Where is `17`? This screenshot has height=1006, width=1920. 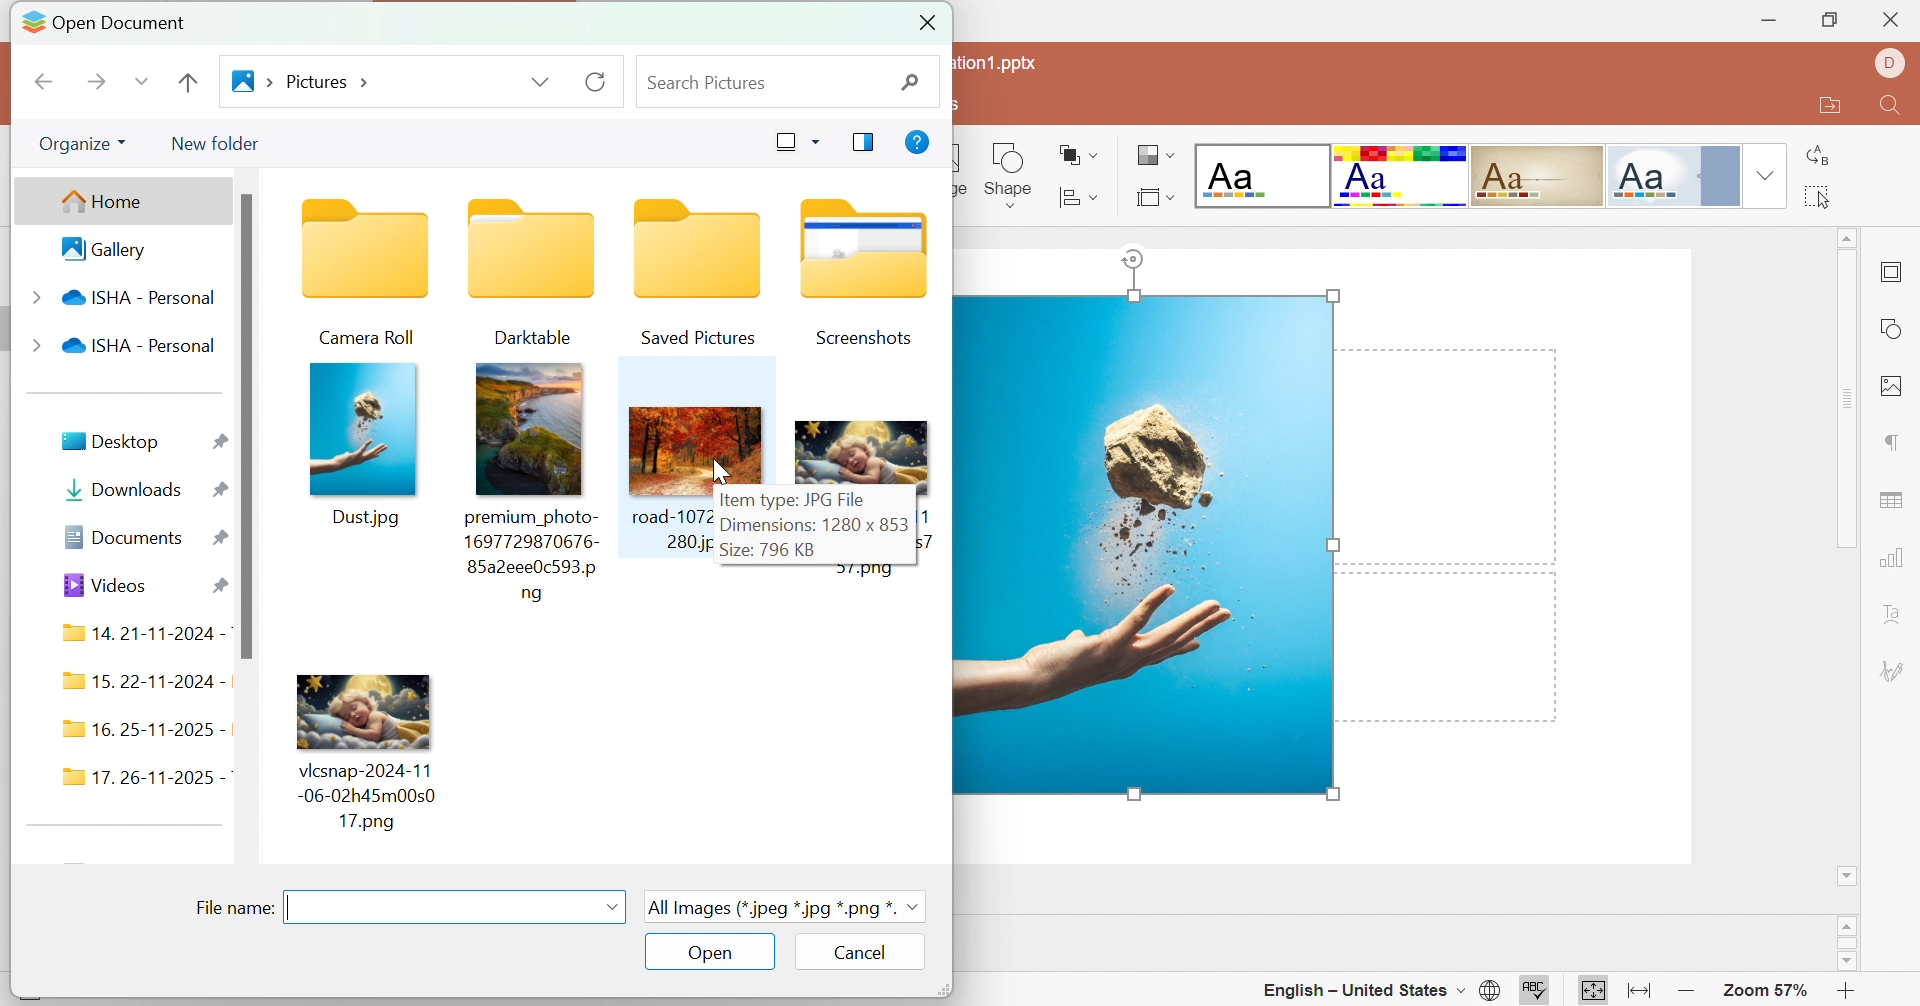 17 is located at coordinates (928, 528).